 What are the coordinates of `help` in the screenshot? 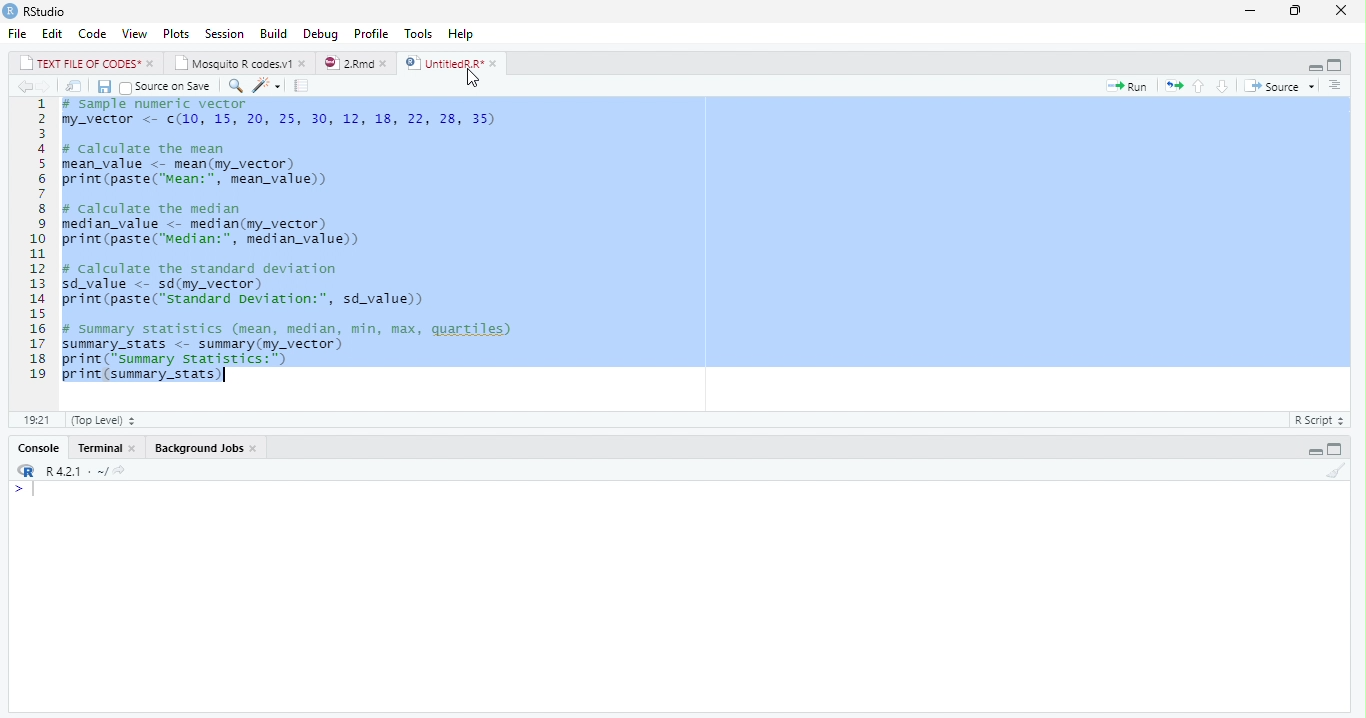 It's located at (461, 34).